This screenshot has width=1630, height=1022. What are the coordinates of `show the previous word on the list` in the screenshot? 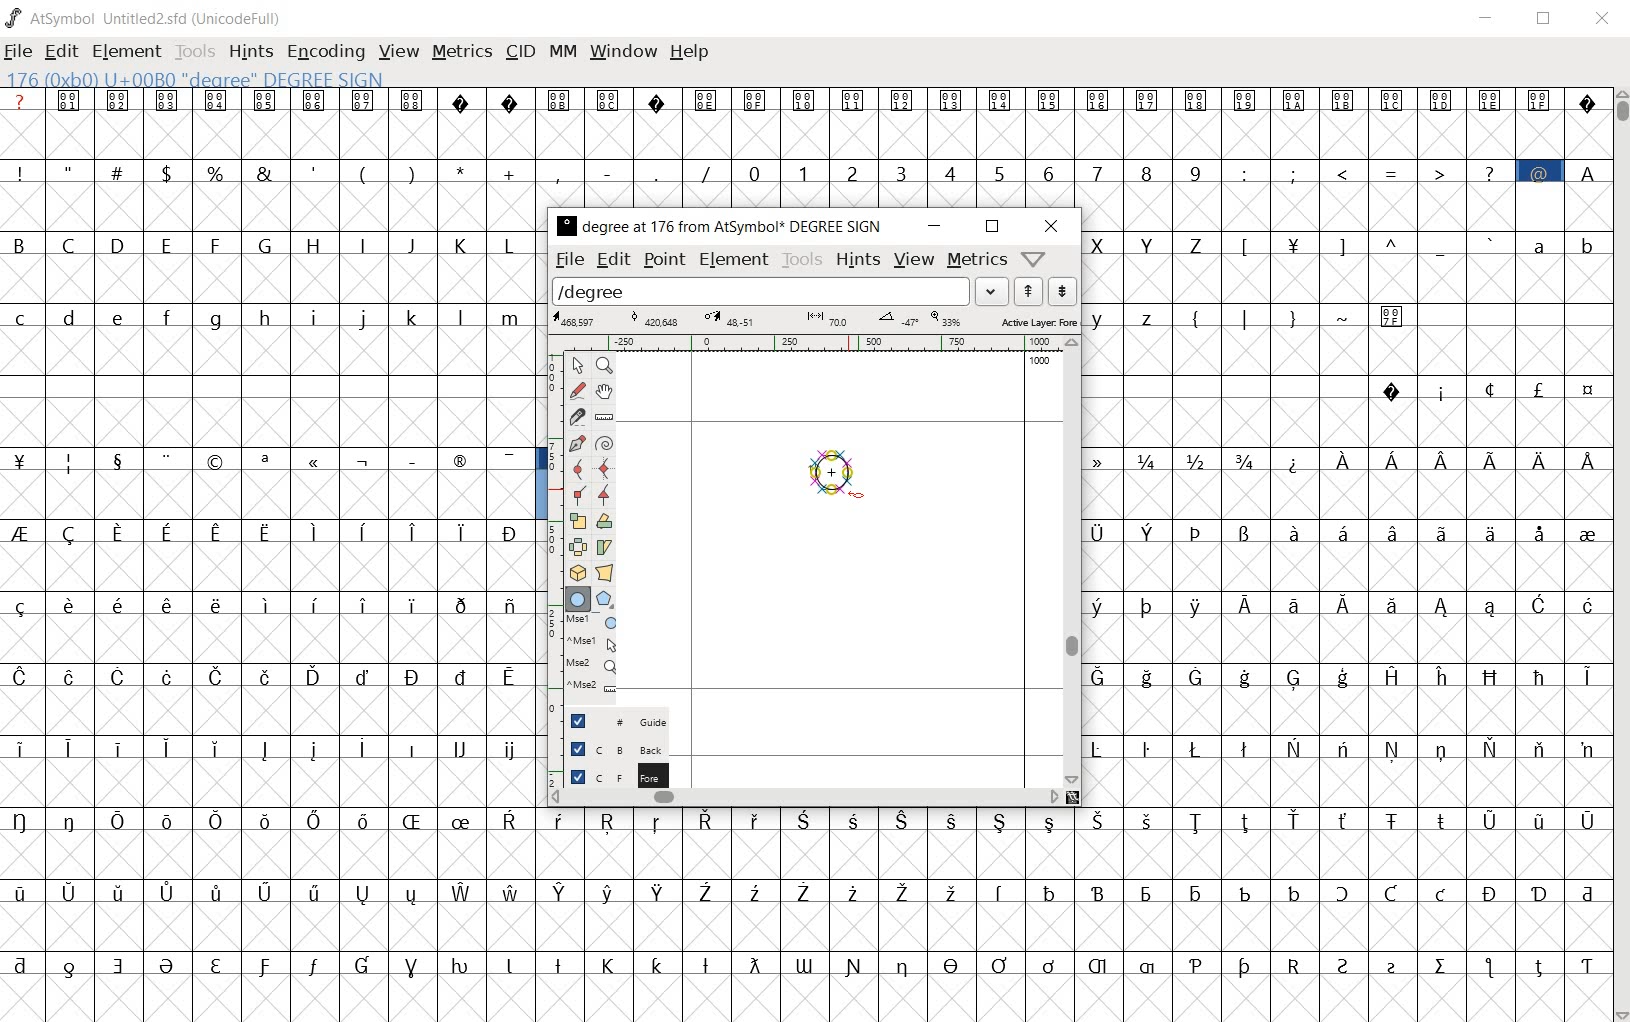 It's located at (1062, 291).